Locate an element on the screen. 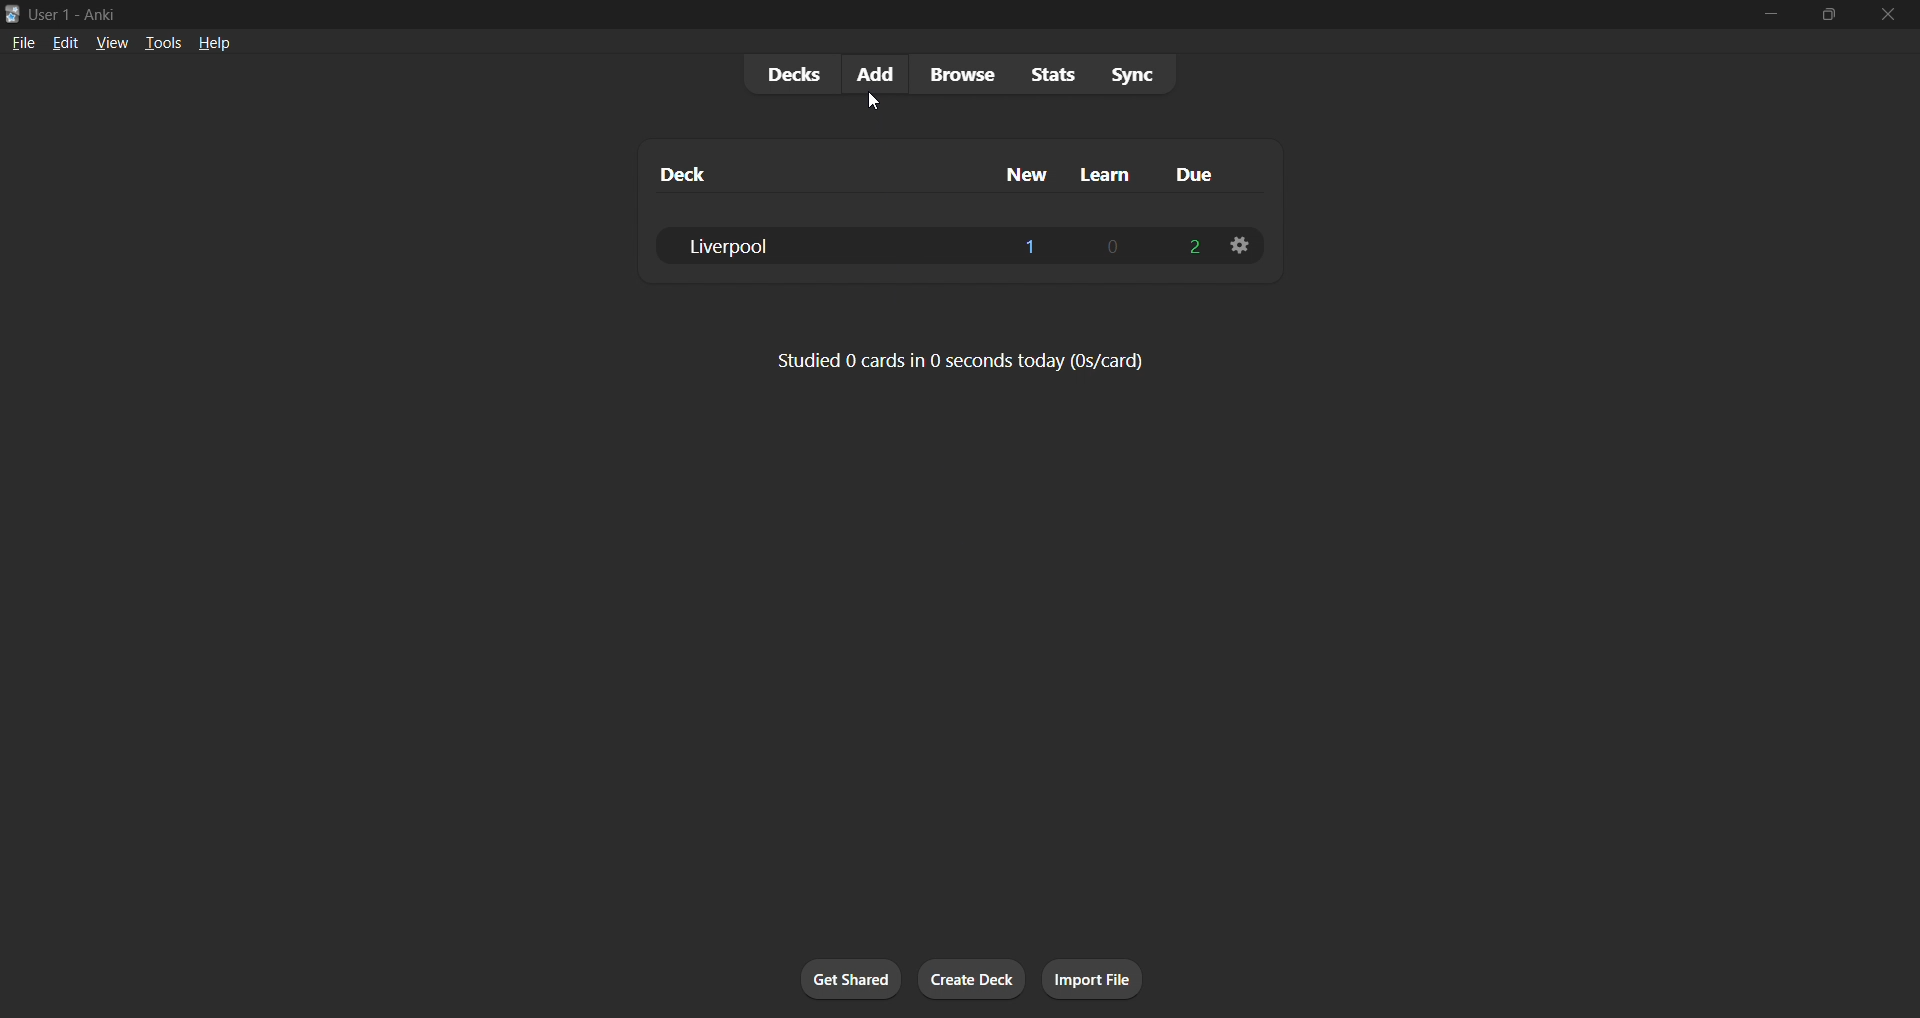 This screenshot has width=1920, height=1018. view is located at coordinates (109, 44).